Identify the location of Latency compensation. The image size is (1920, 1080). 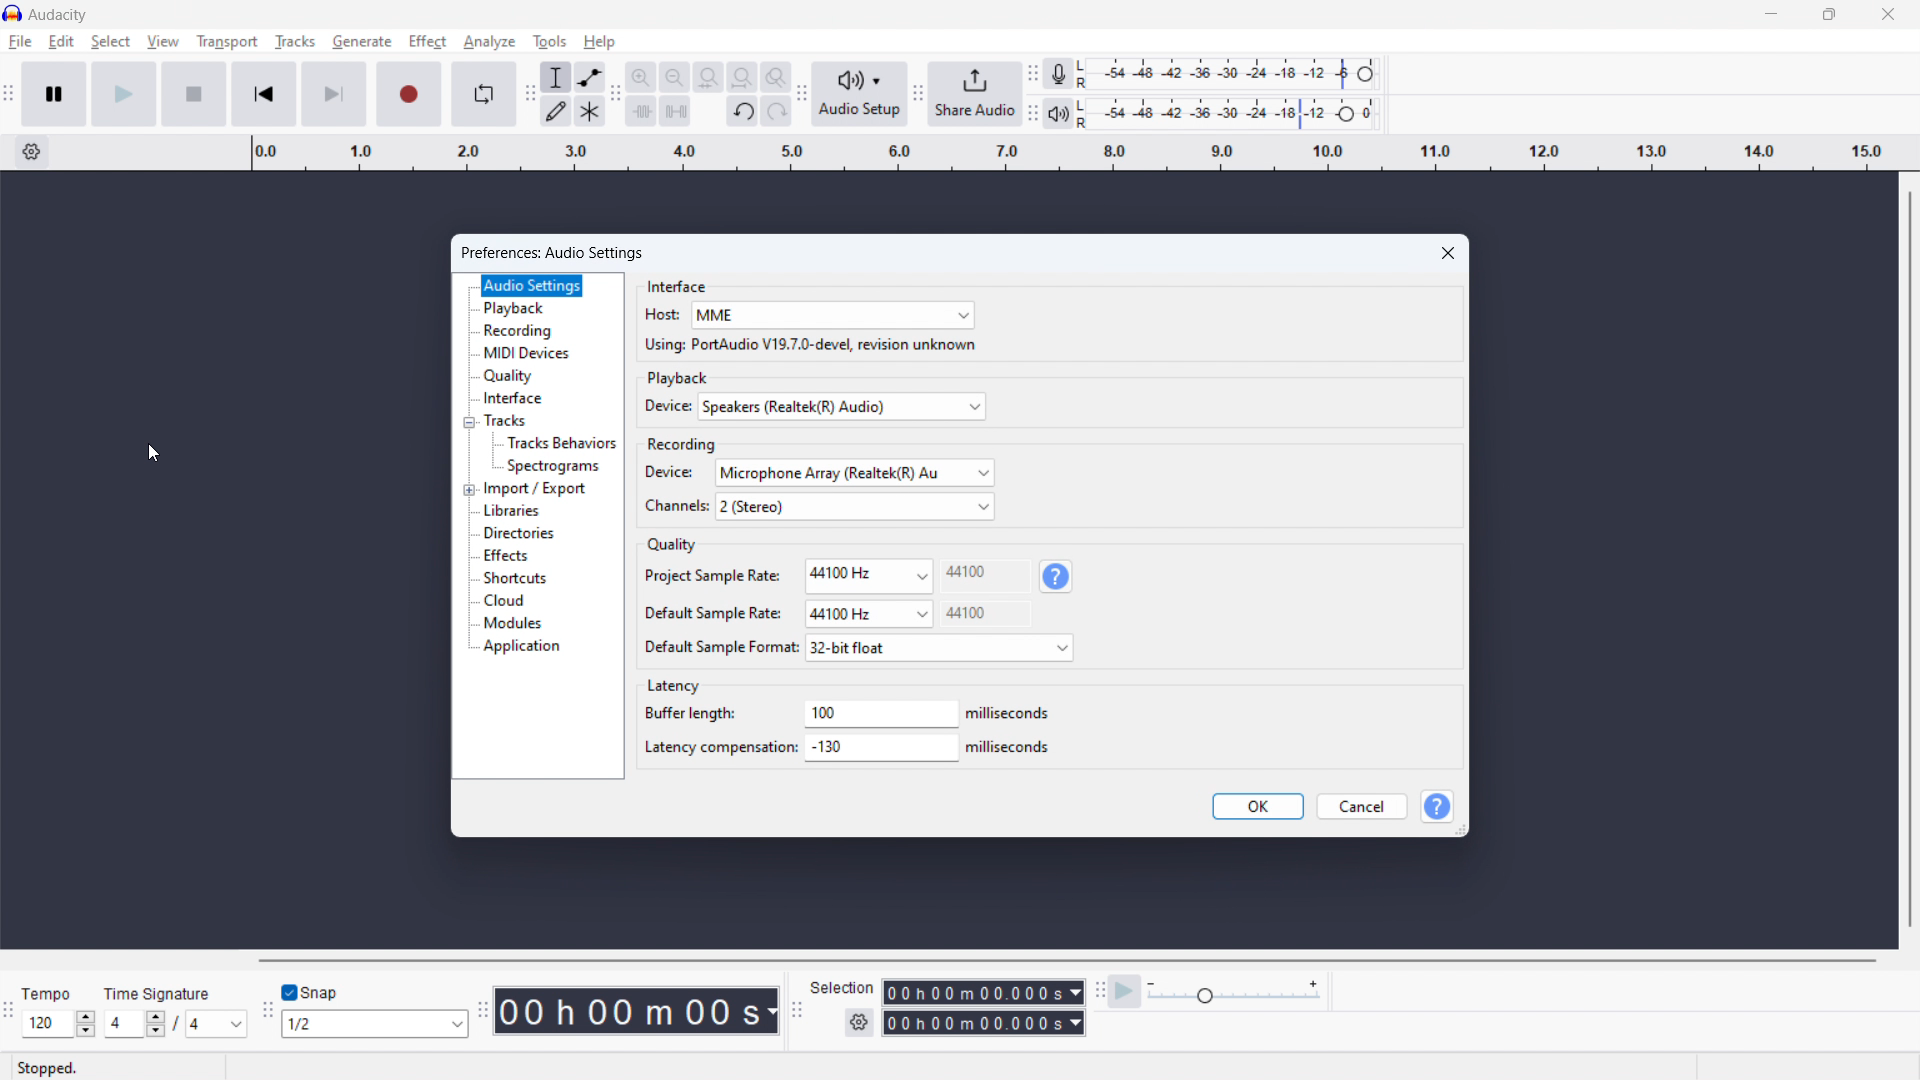
(714, 749).